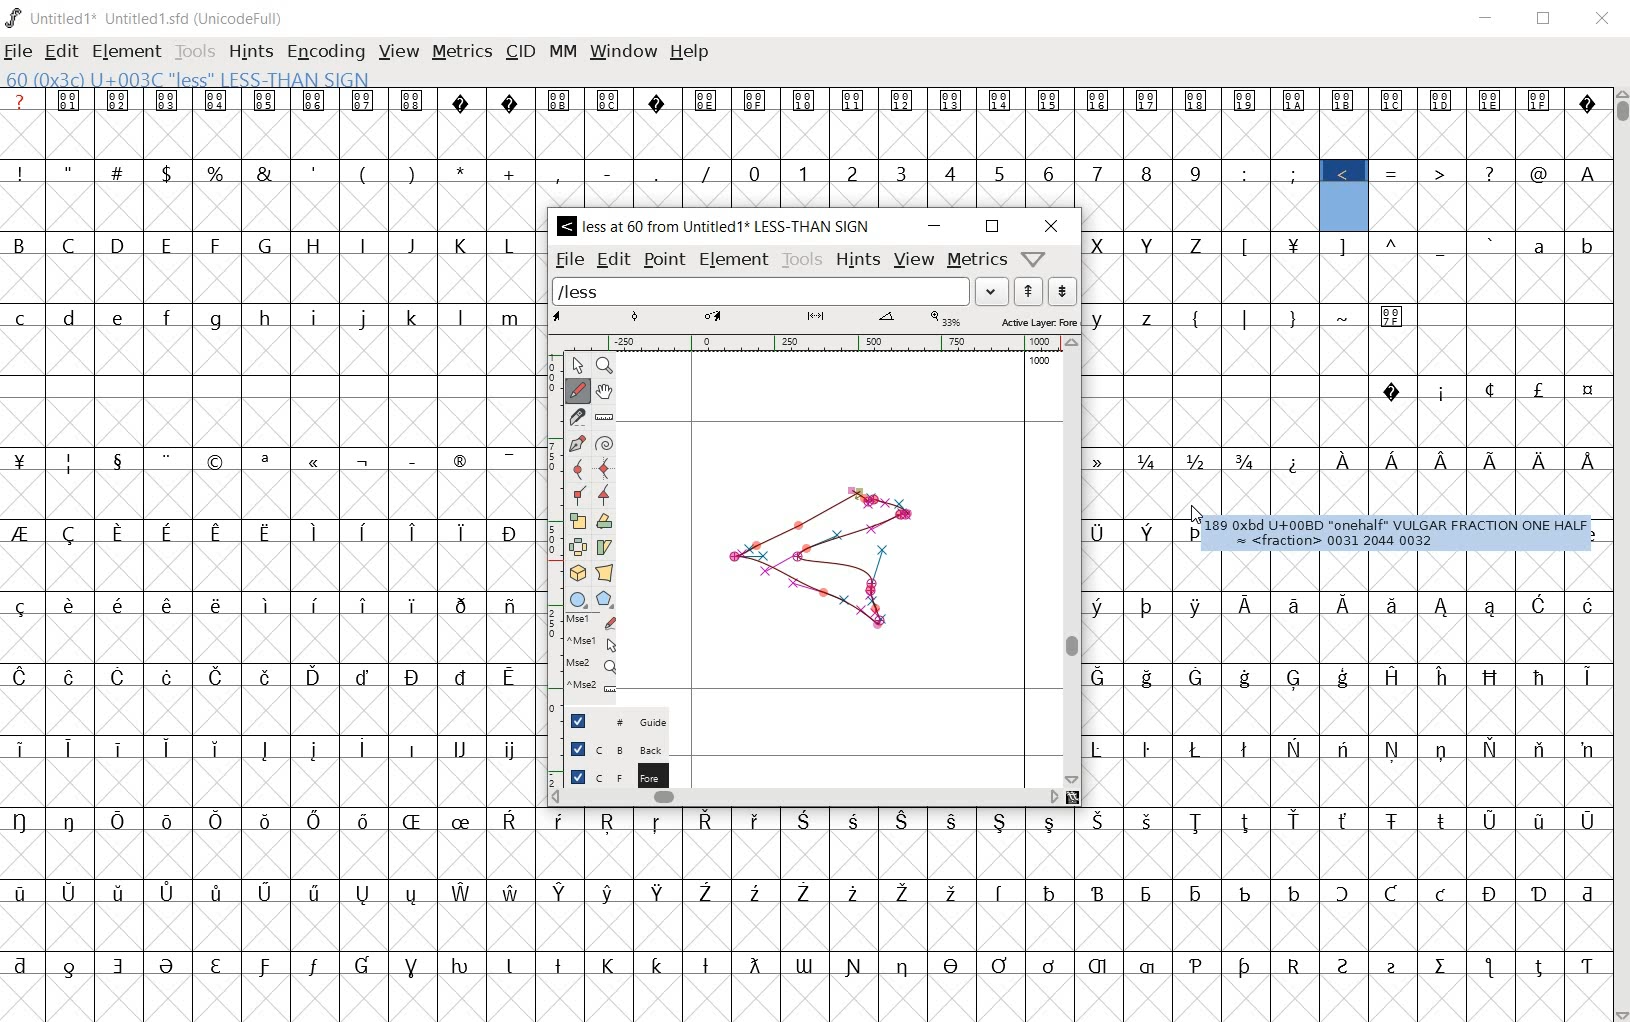  What do you see at coordinates (272, 677) in the screenshot?
I see `special letters` at bounding box center [272, 677].